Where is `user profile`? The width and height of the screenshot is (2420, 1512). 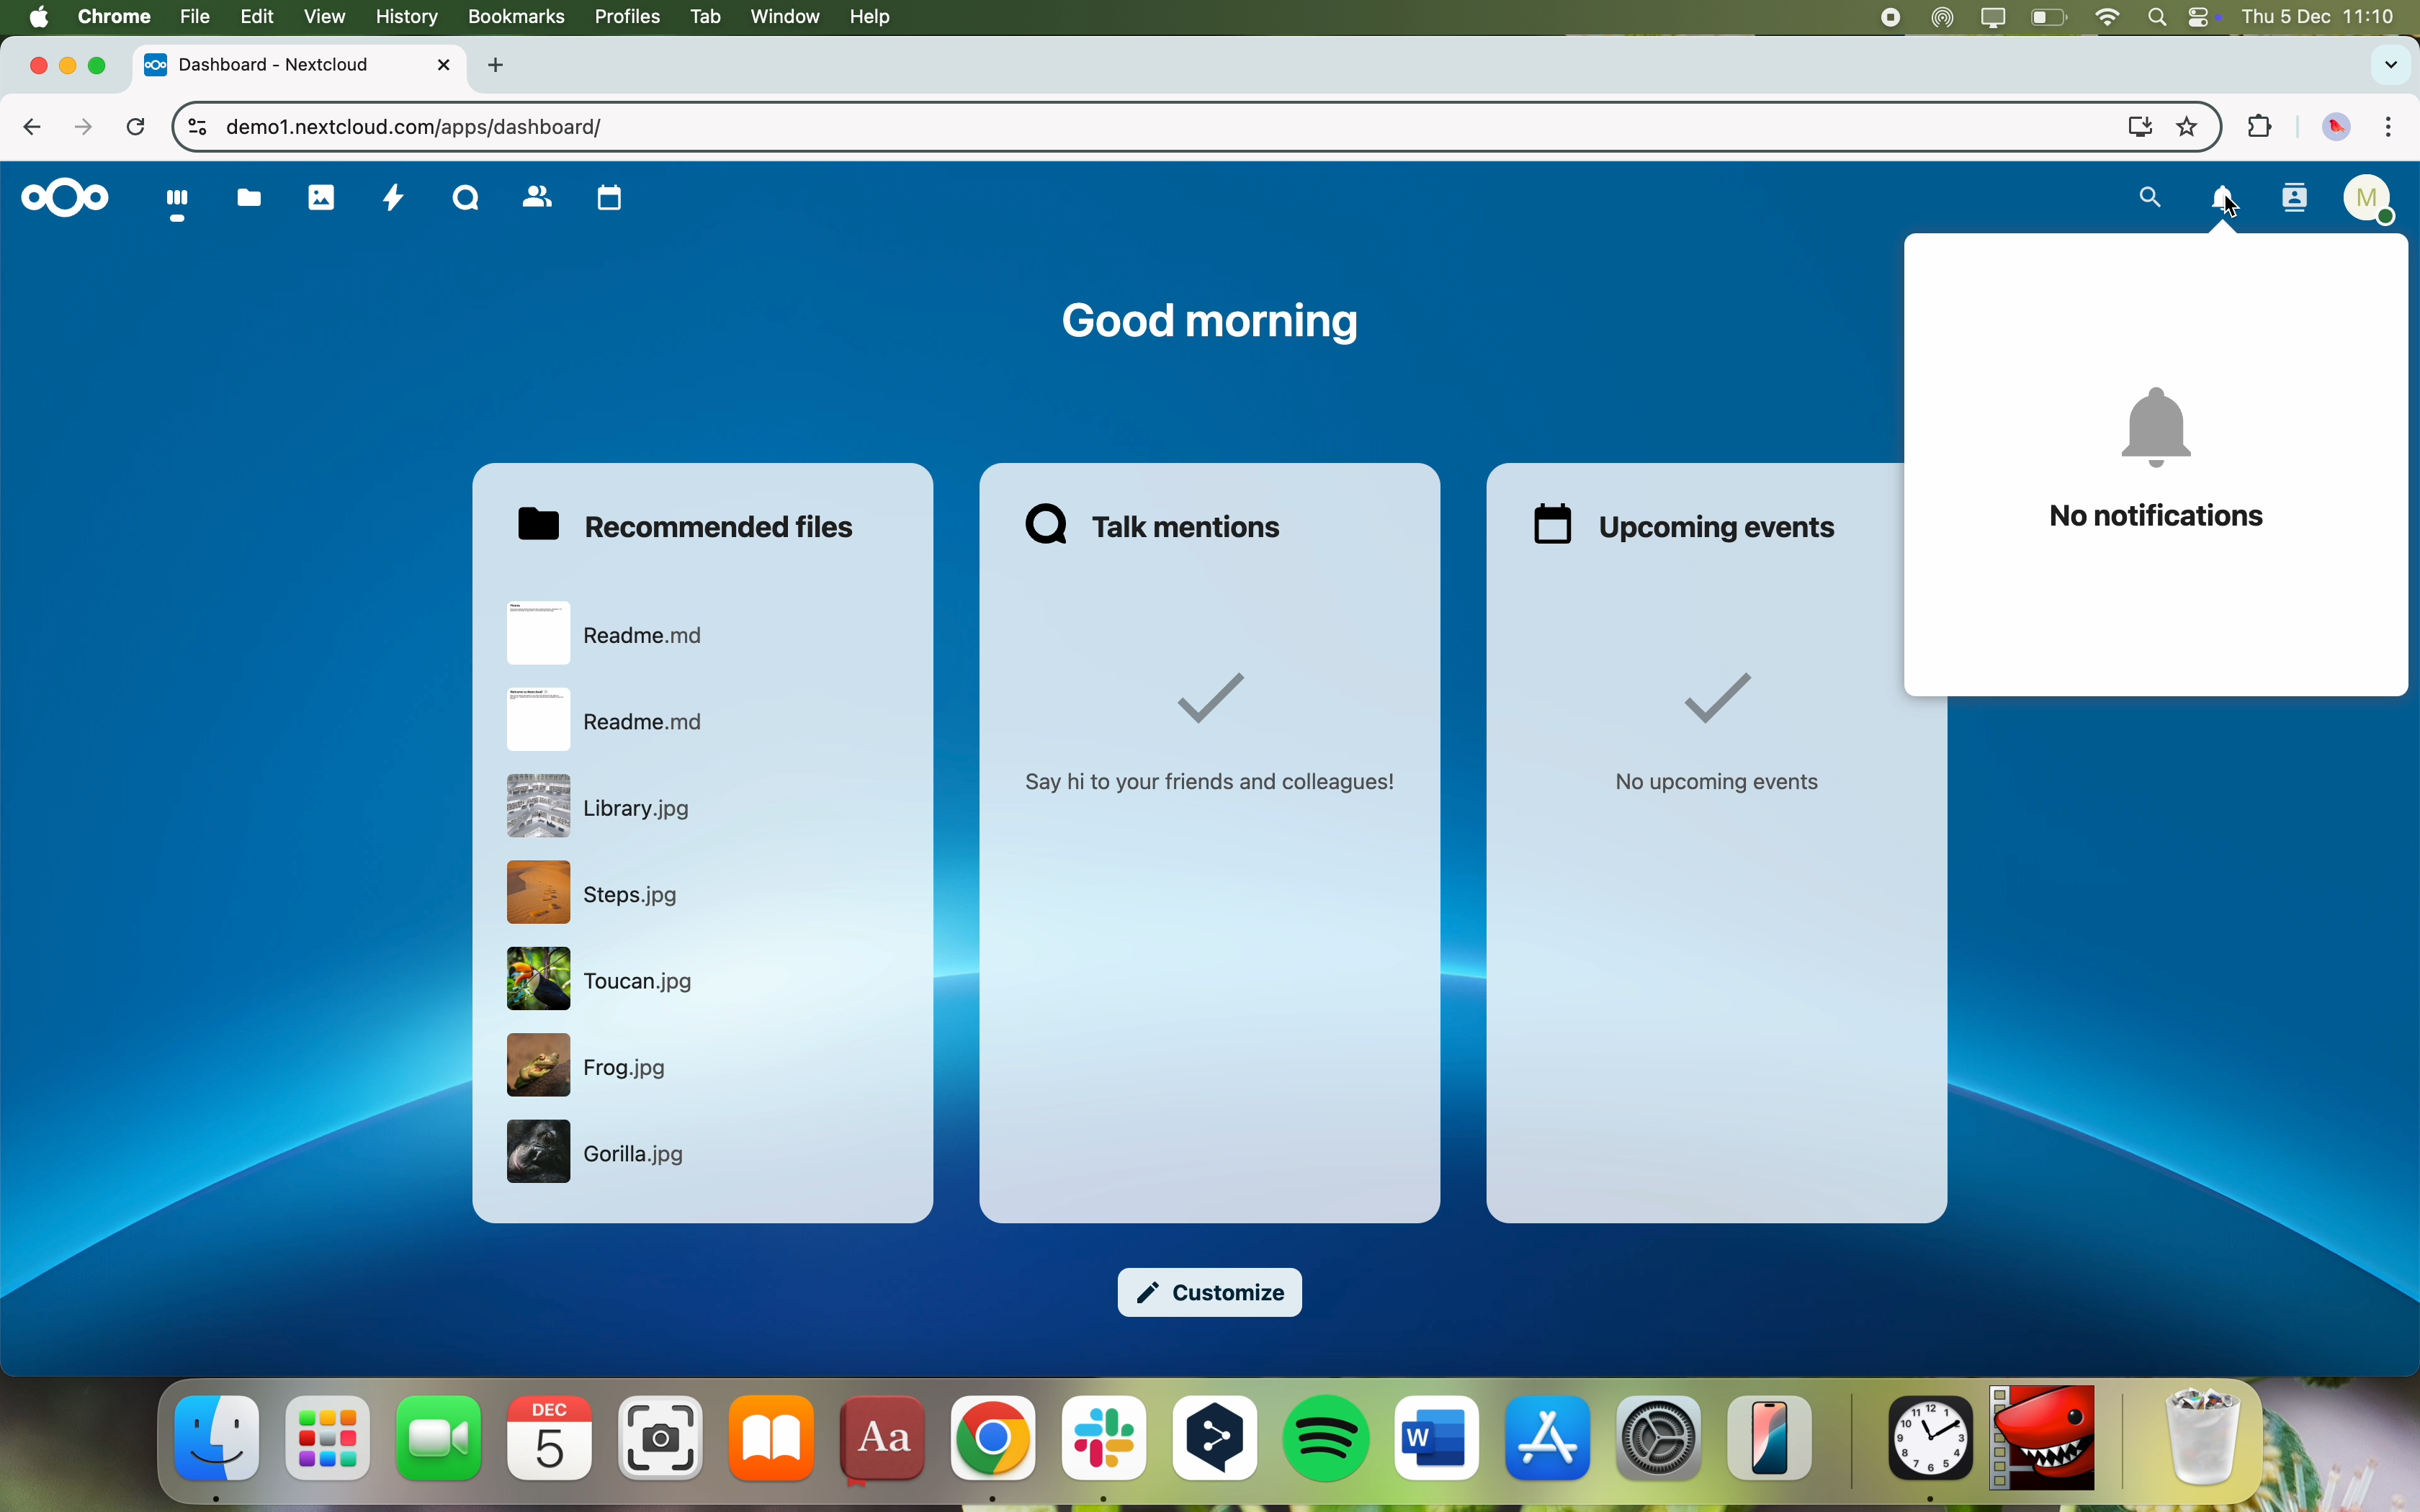
user profile is located at coordinates (2373, 203).